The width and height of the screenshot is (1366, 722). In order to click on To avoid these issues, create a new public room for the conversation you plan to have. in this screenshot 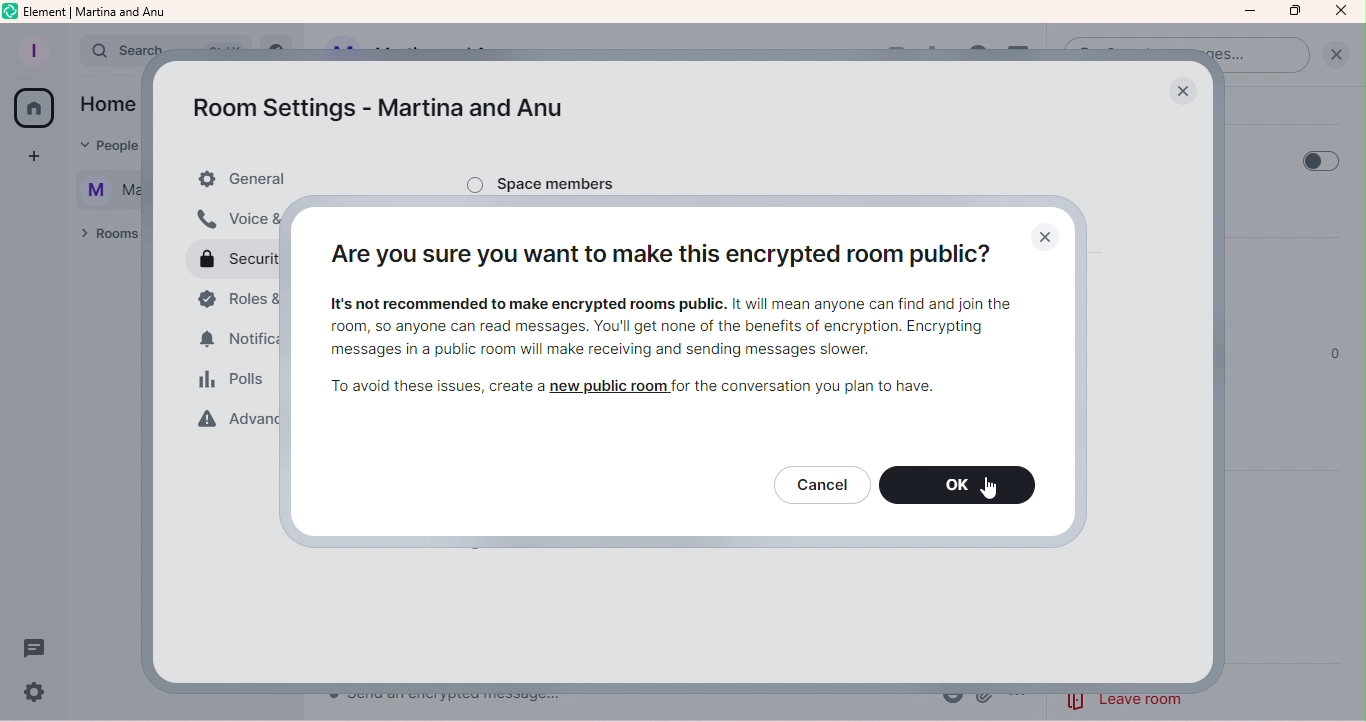, I will do `click(634, 388)`.